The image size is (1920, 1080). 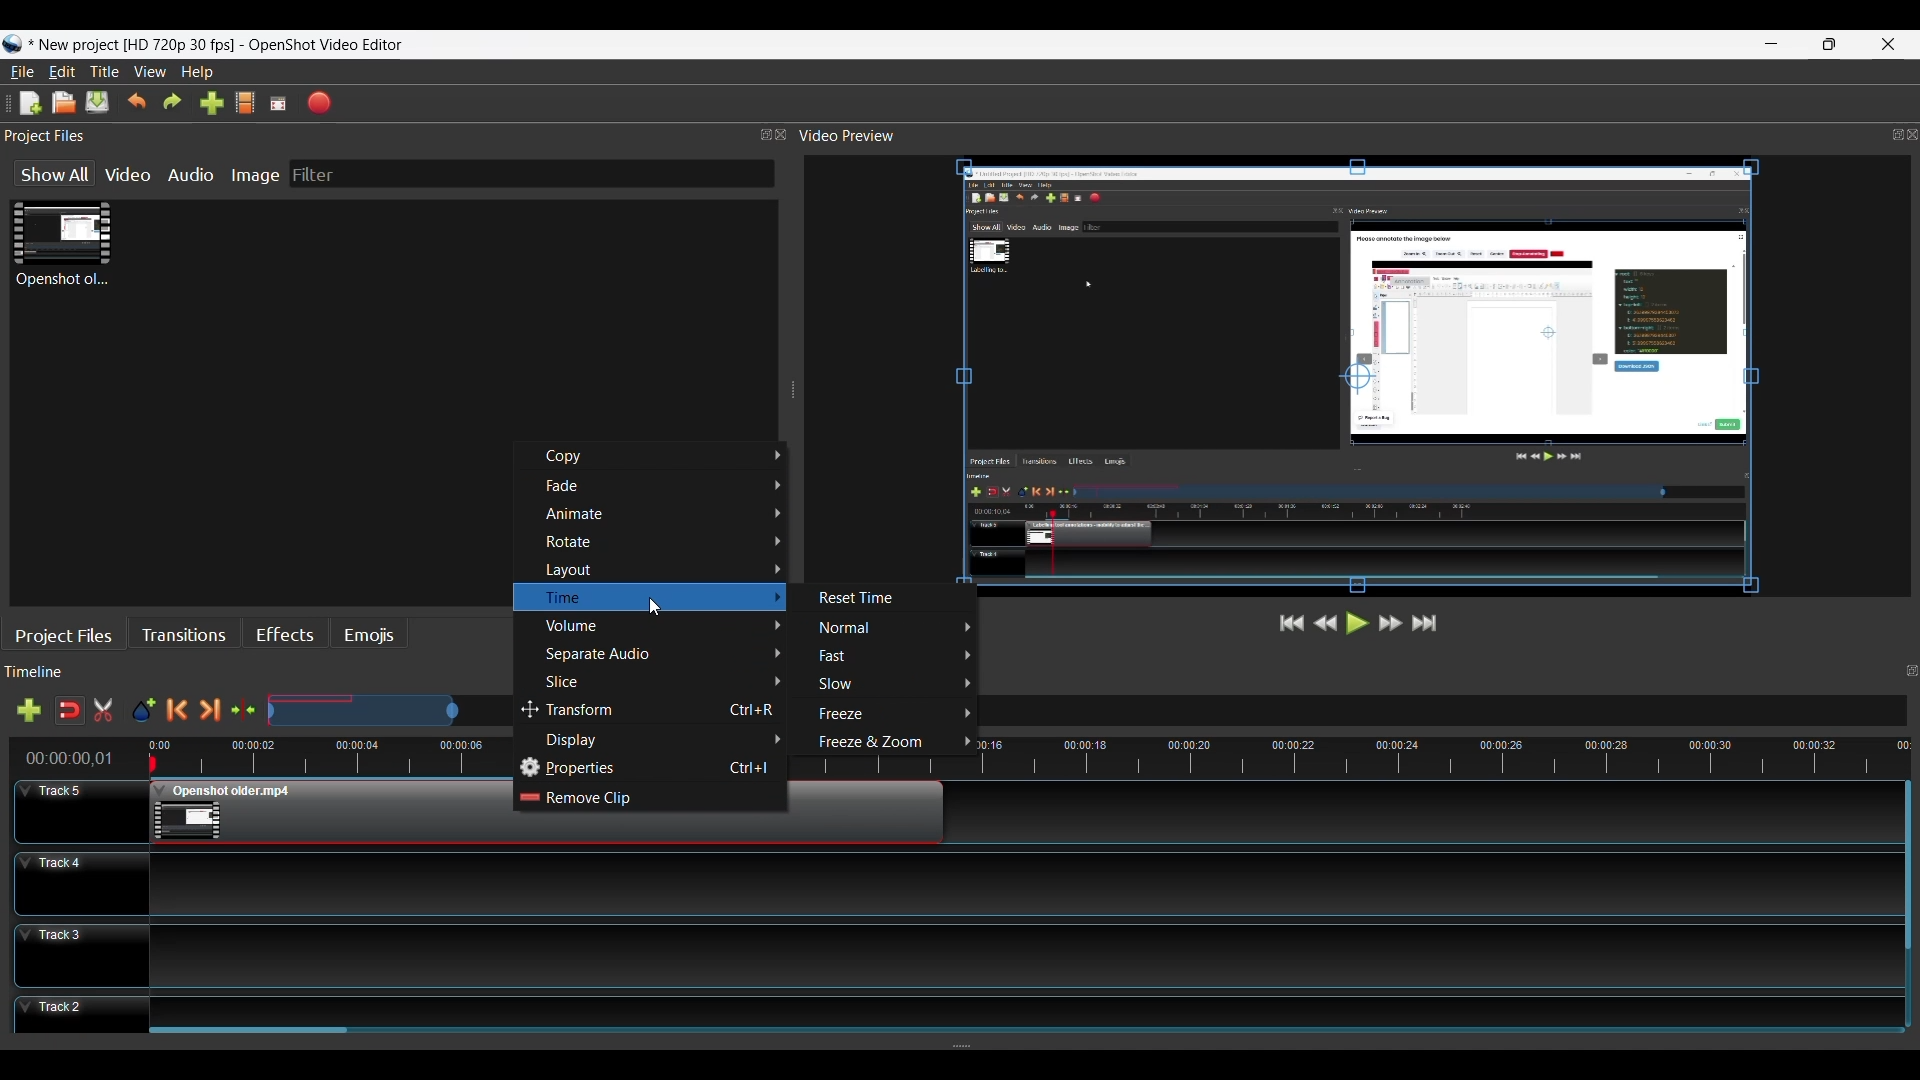 I want to click on Properties, so click(x=651, y=769).